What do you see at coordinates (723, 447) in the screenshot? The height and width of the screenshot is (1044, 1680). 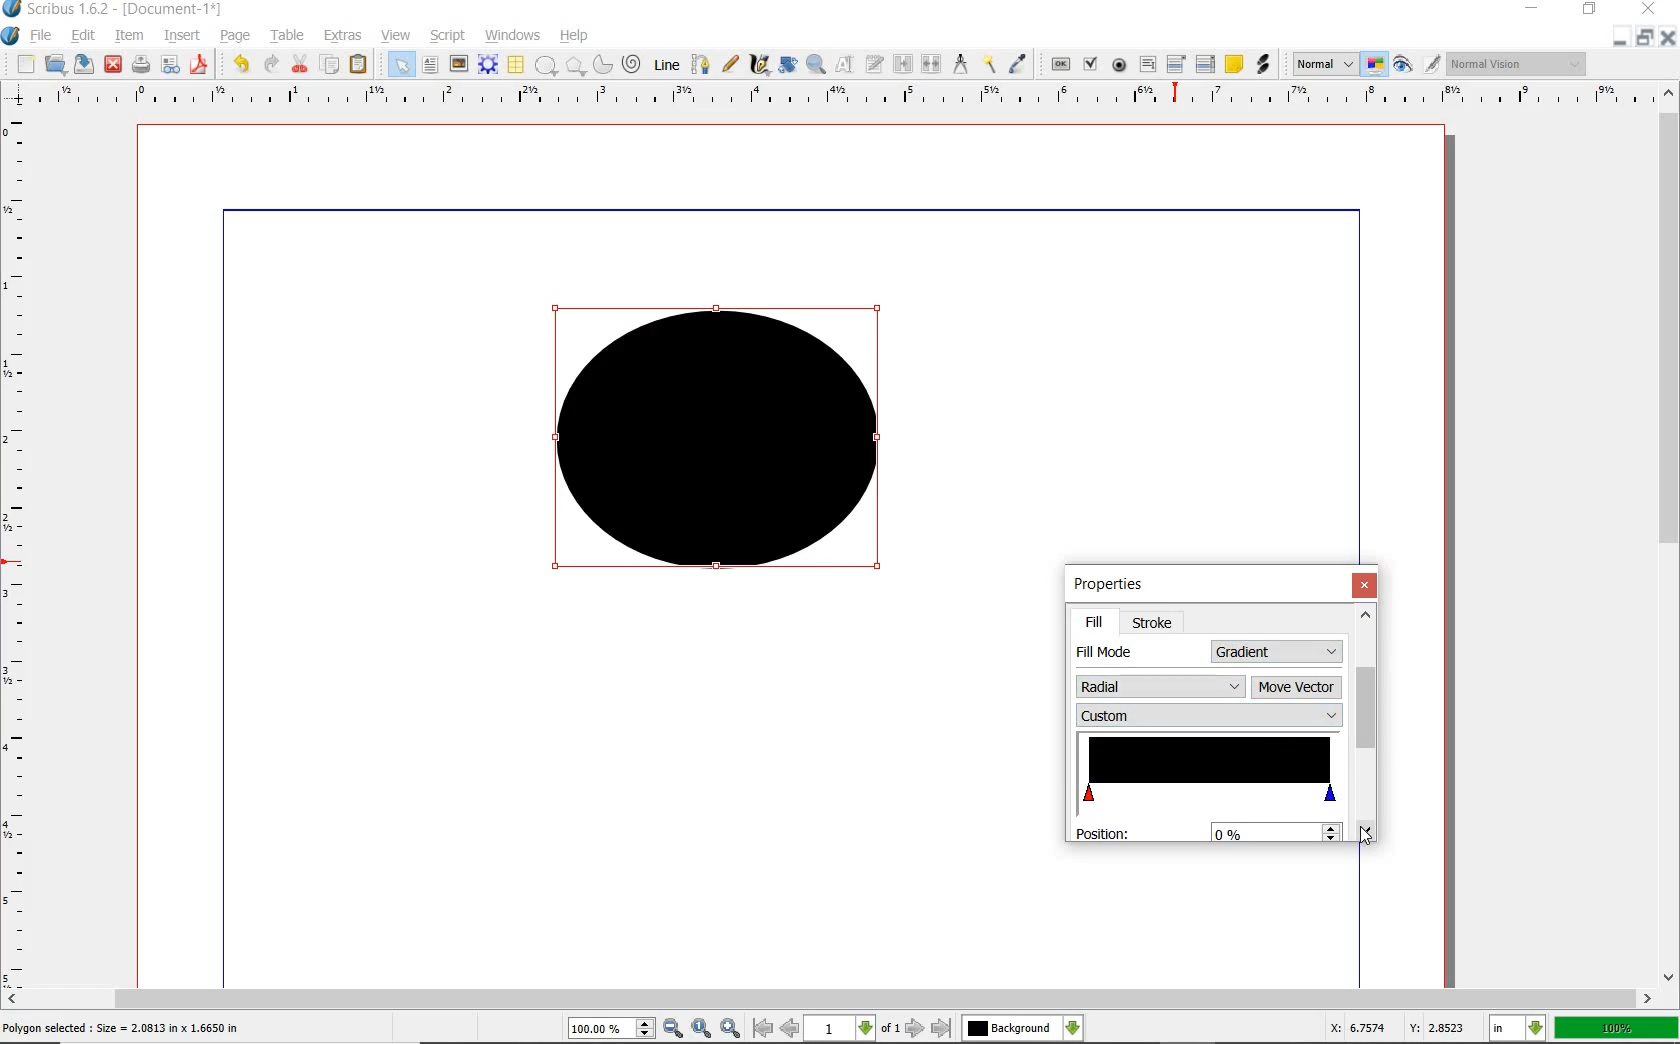 I see `gradient added` at bounding box center [723, 447].